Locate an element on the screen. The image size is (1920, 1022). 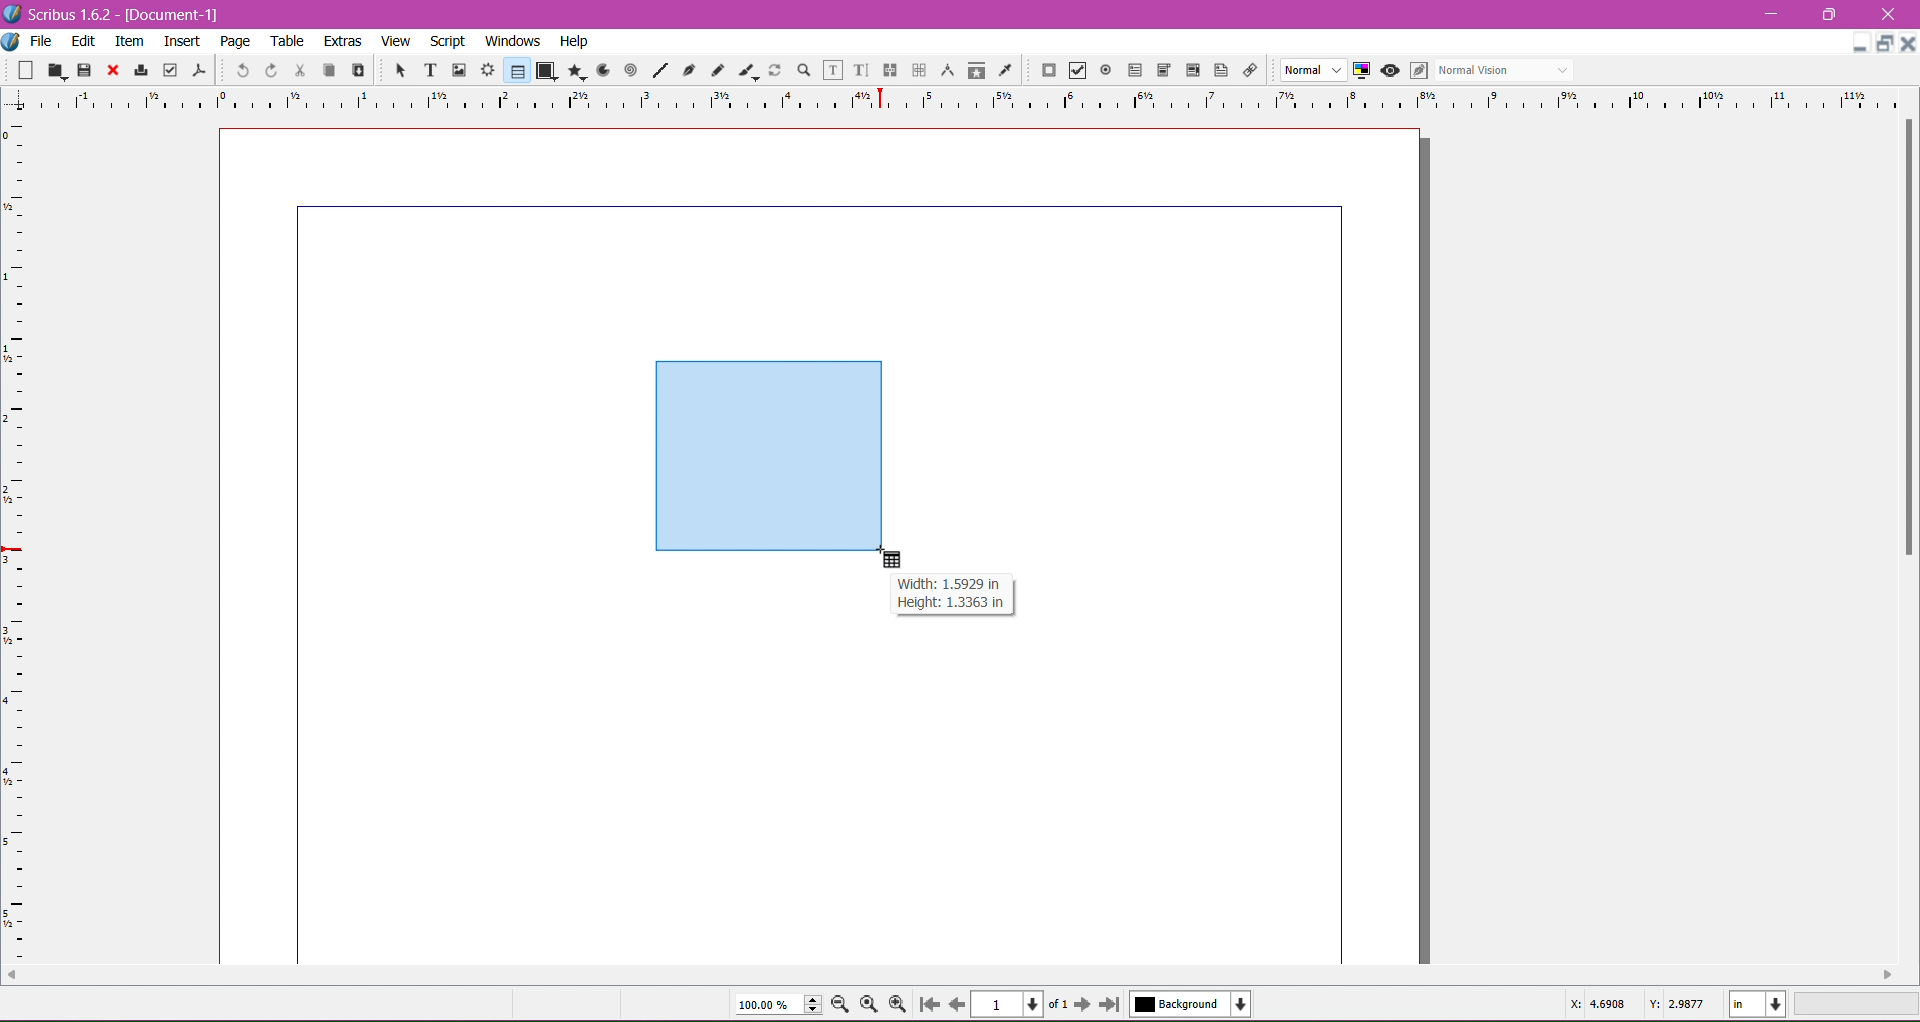
Zoom in or out is located at coordinates (798, 69).